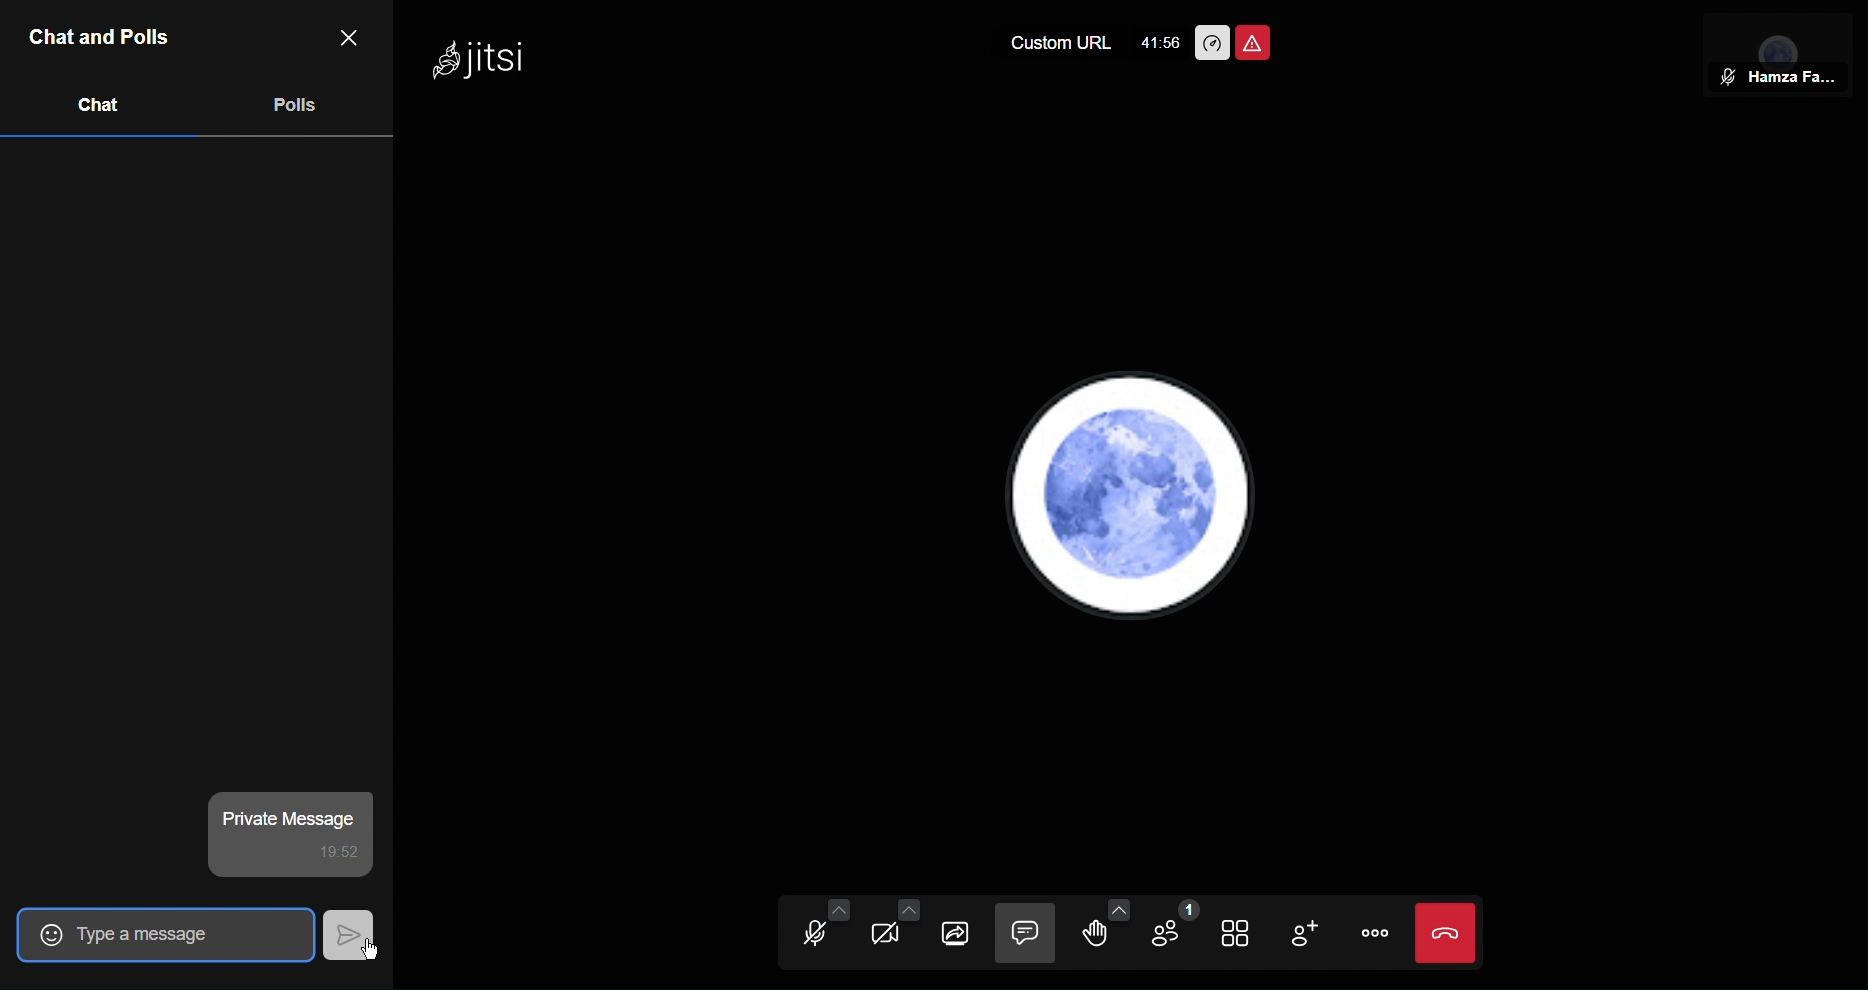 This screenshot has width=1868, height=990. I want to click on Raise Hand, so click(1110, 928).